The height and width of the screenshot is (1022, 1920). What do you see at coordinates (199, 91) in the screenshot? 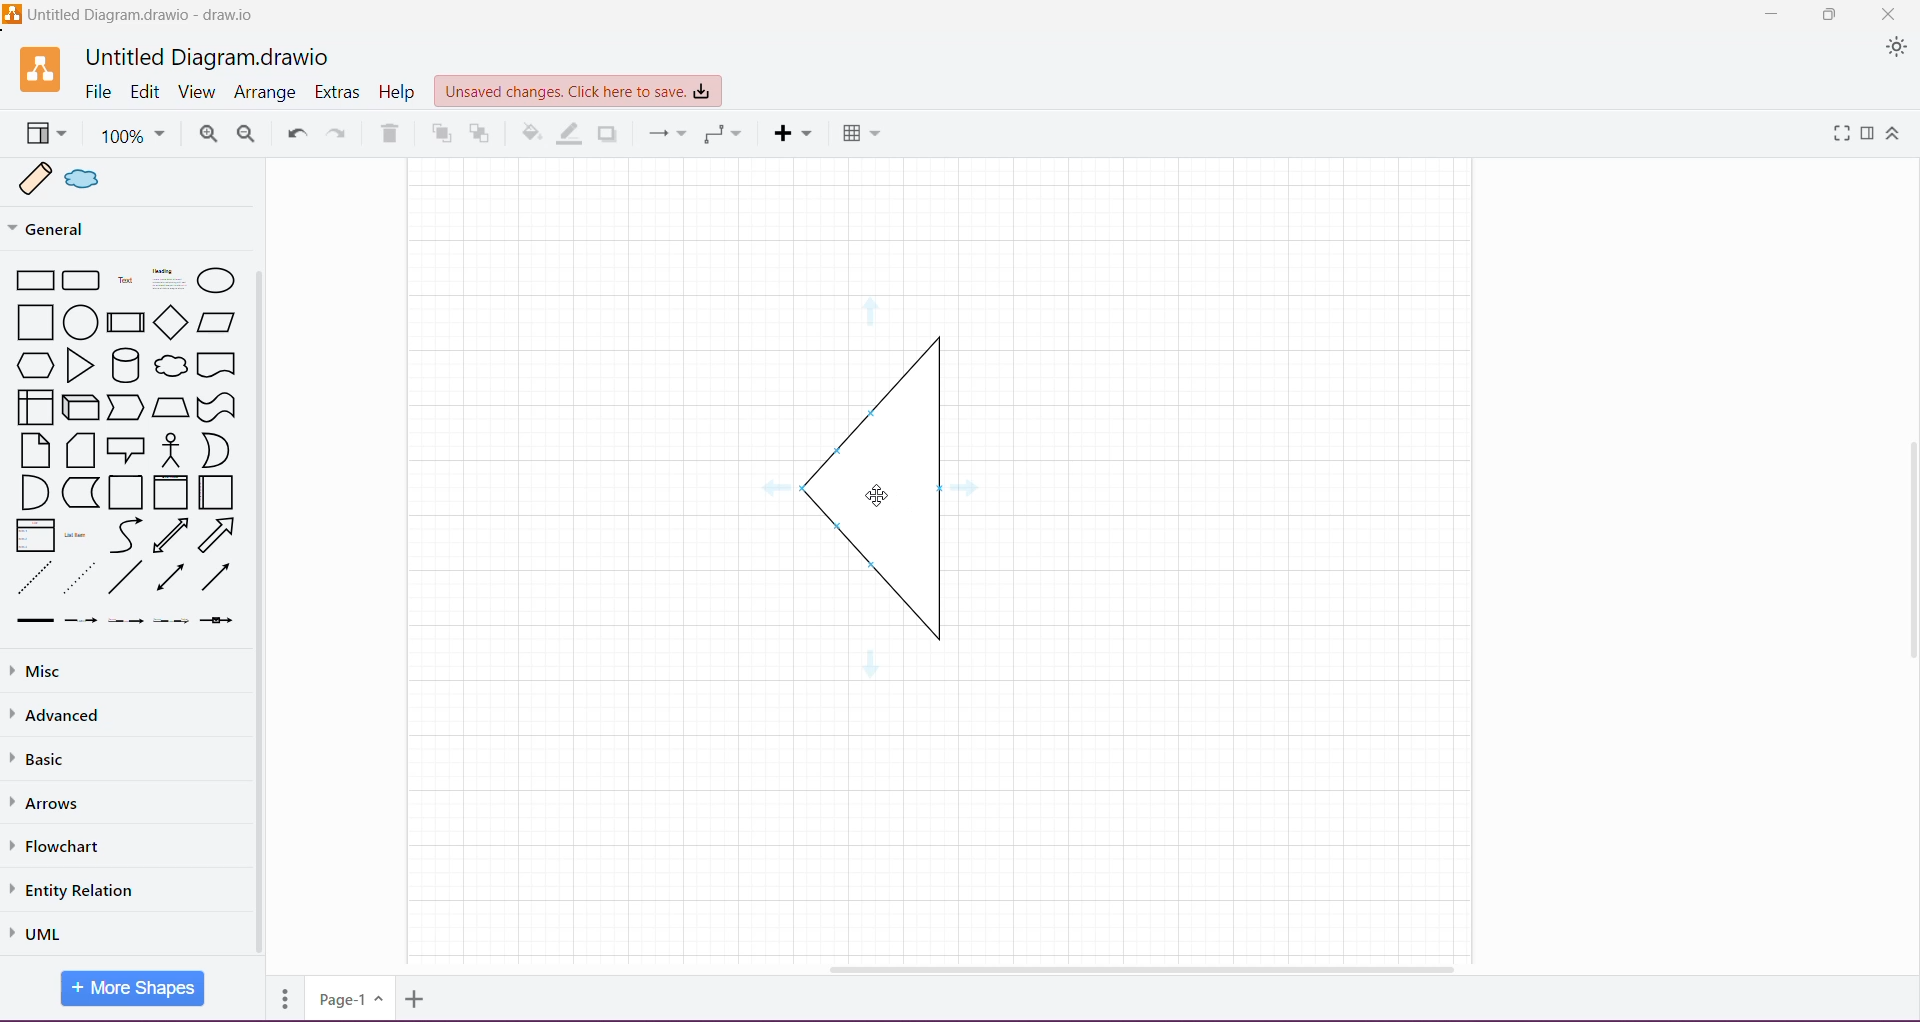
I see `View` at bounding box center [199, 91].